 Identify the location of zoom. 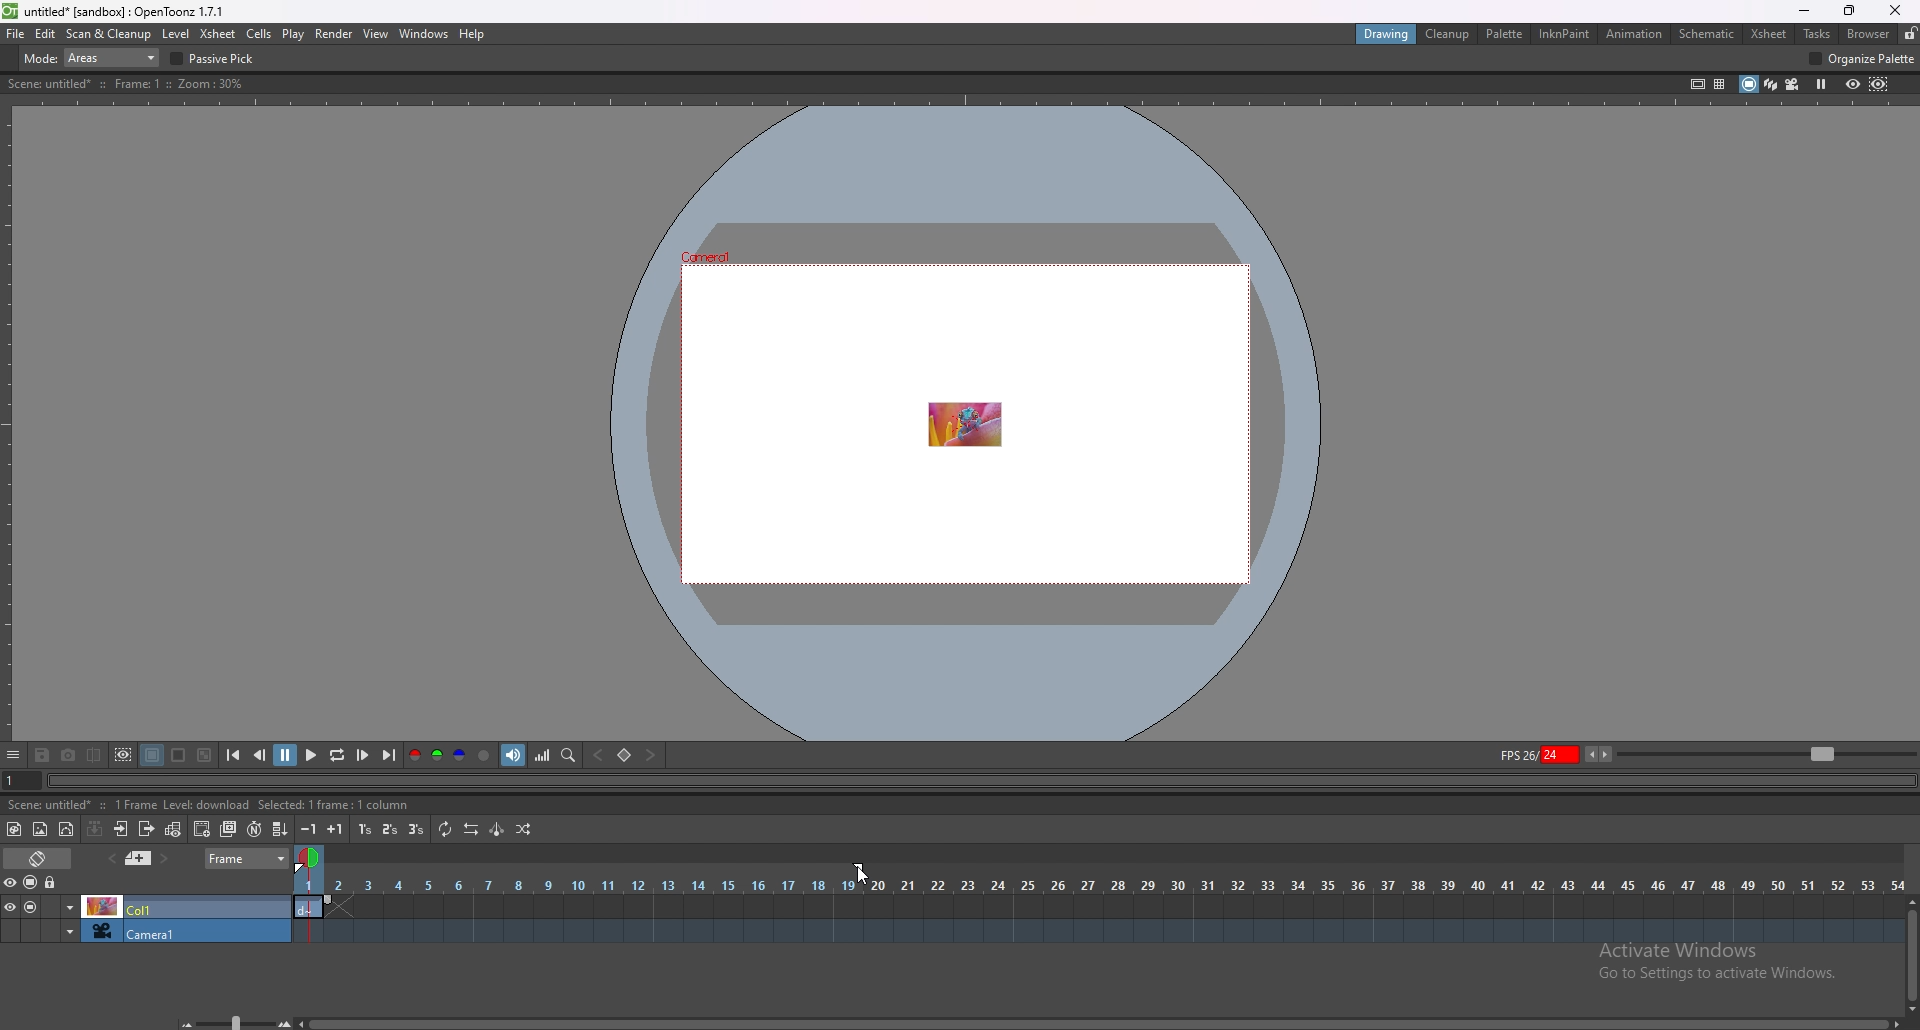
(228, 1020).